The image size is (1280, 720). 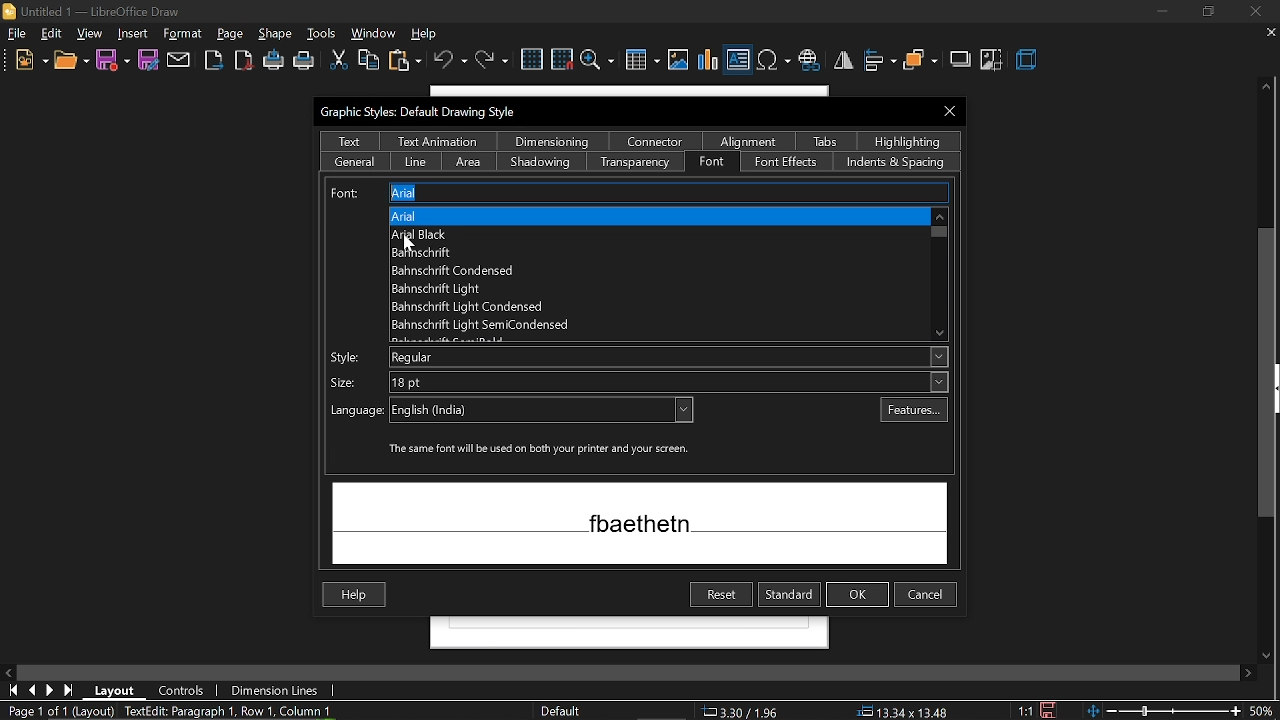 I want to click on indents and spacing, so click(x=898, y=164).